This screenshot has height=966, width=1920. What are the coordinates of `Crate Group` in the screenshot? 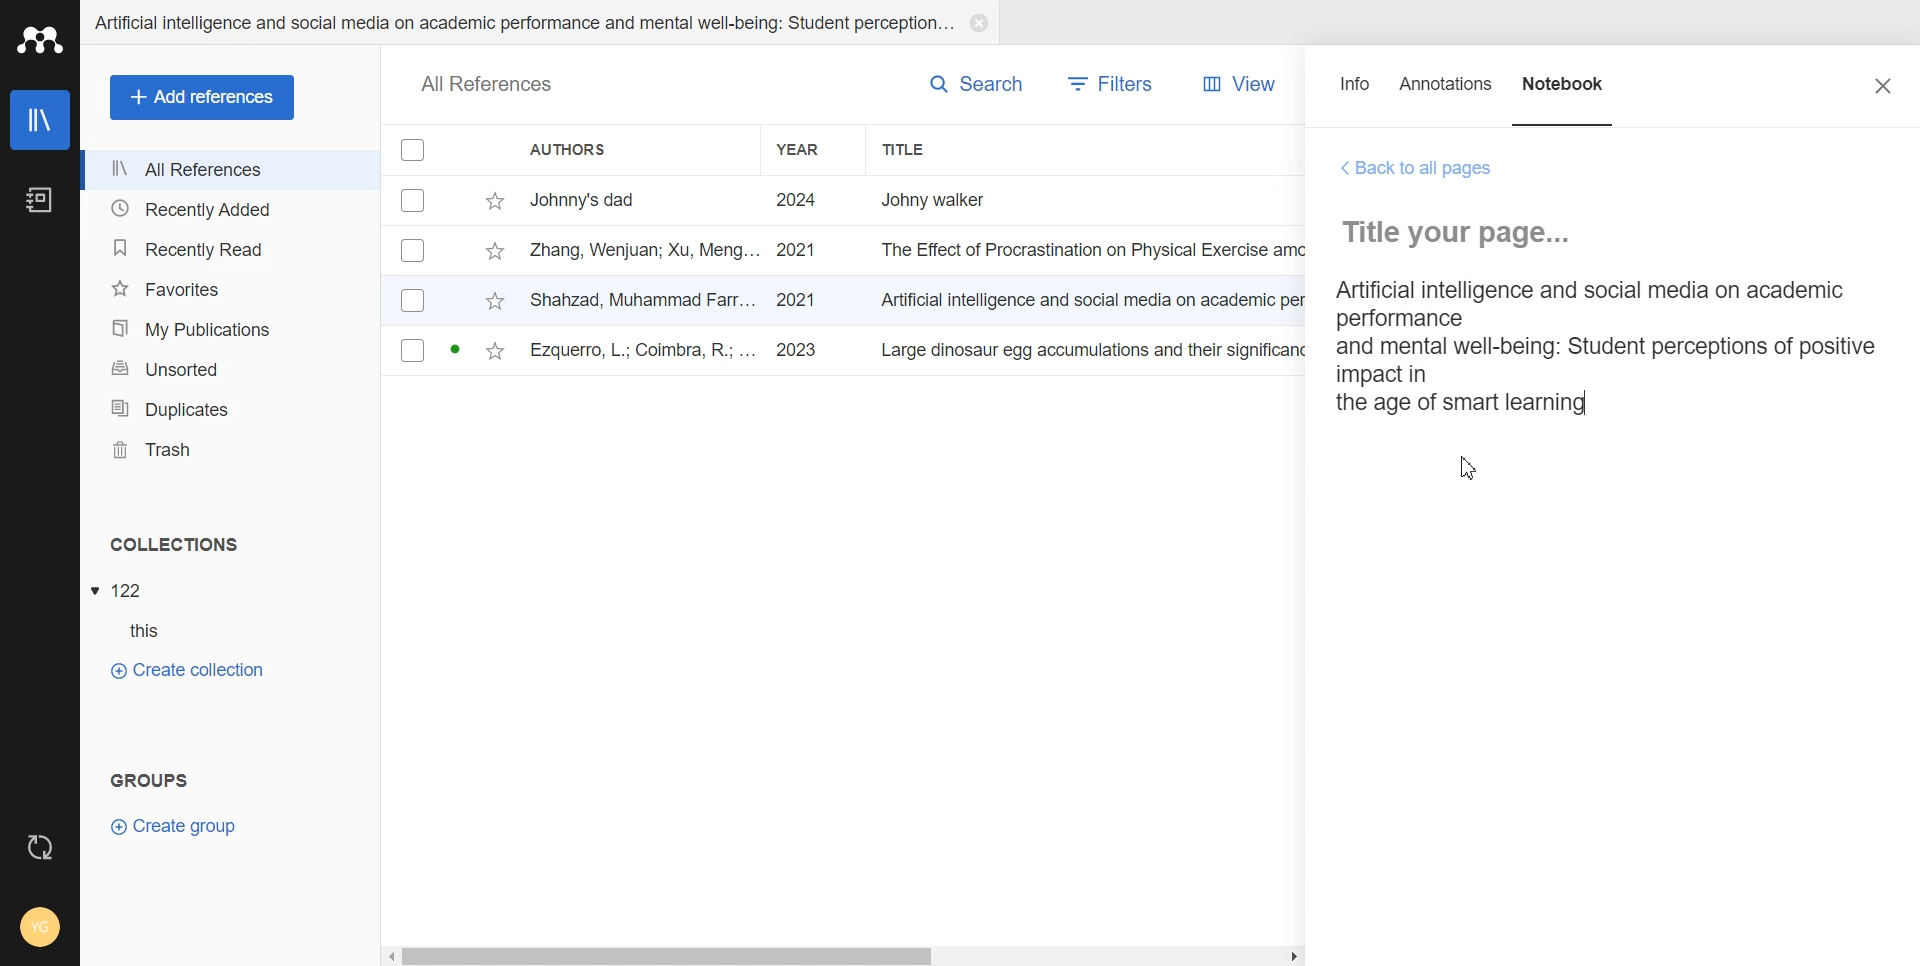 It's located at (174, 825).